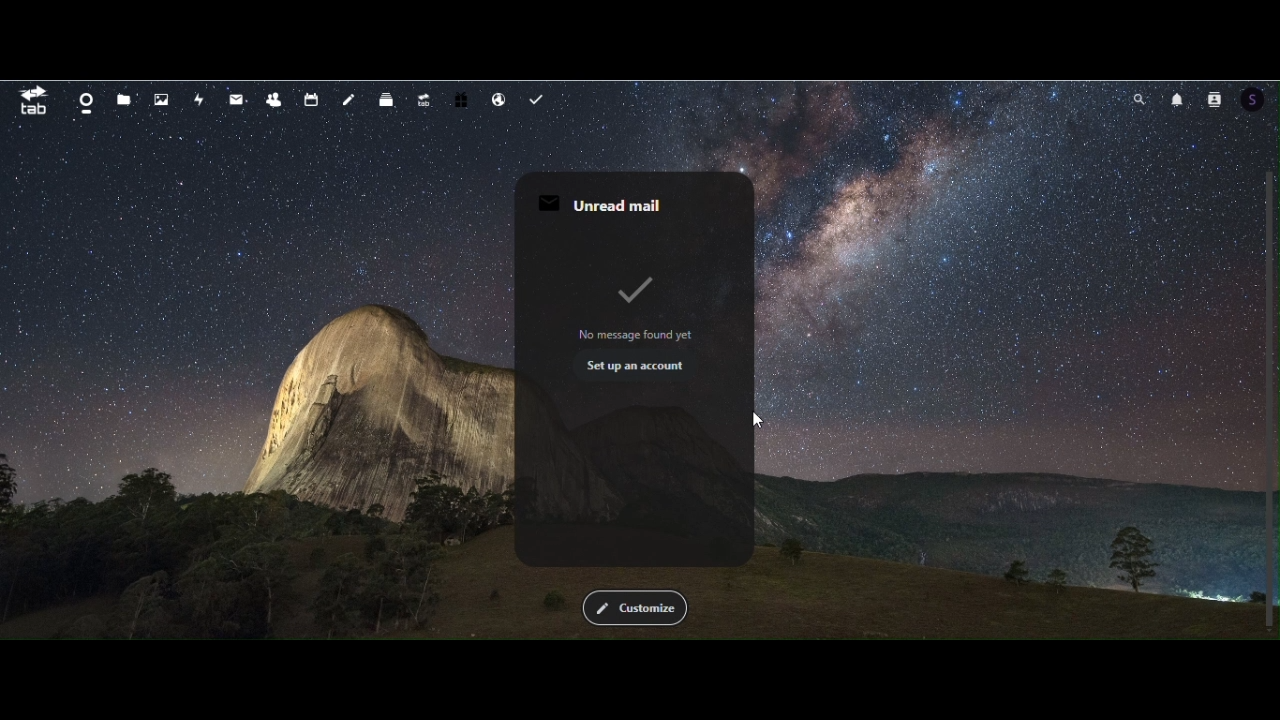  I want to click on activity, so click(203, 101).